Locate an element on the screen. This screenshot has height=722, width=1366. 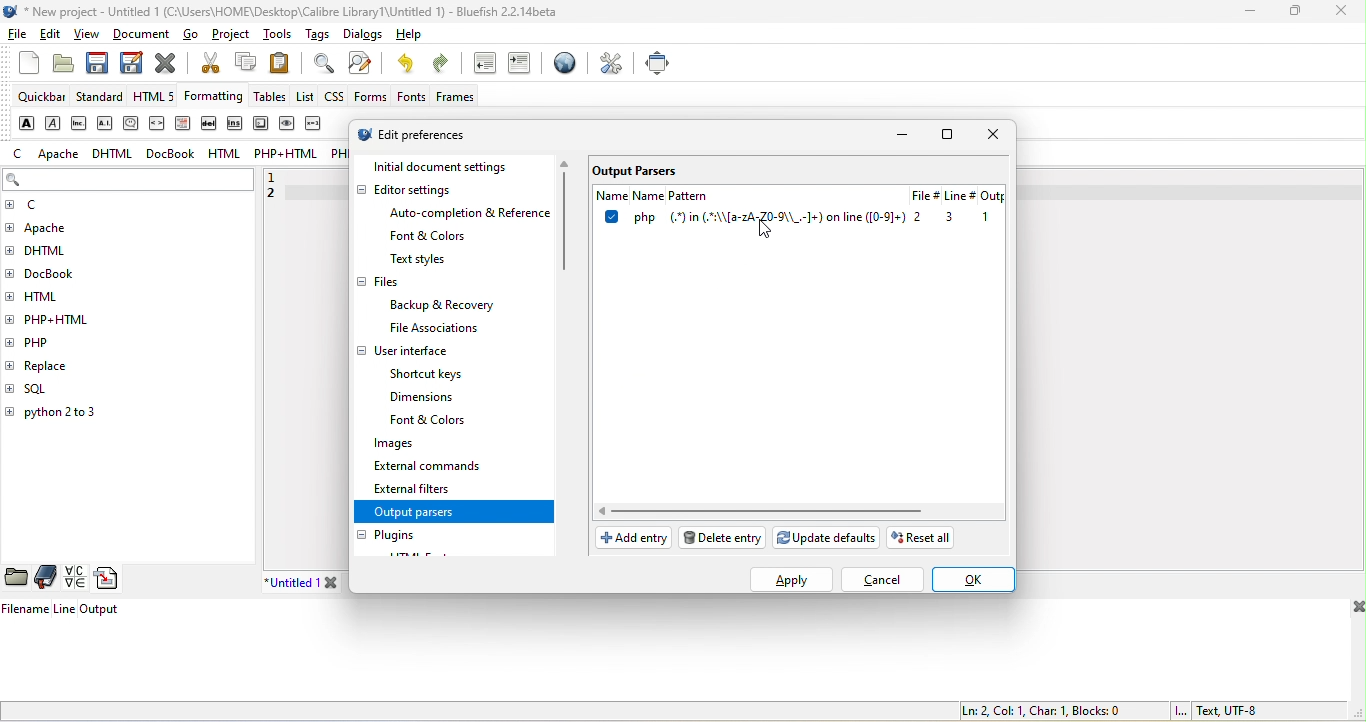
python 2 to 3 is located at coordinates (73, 415).